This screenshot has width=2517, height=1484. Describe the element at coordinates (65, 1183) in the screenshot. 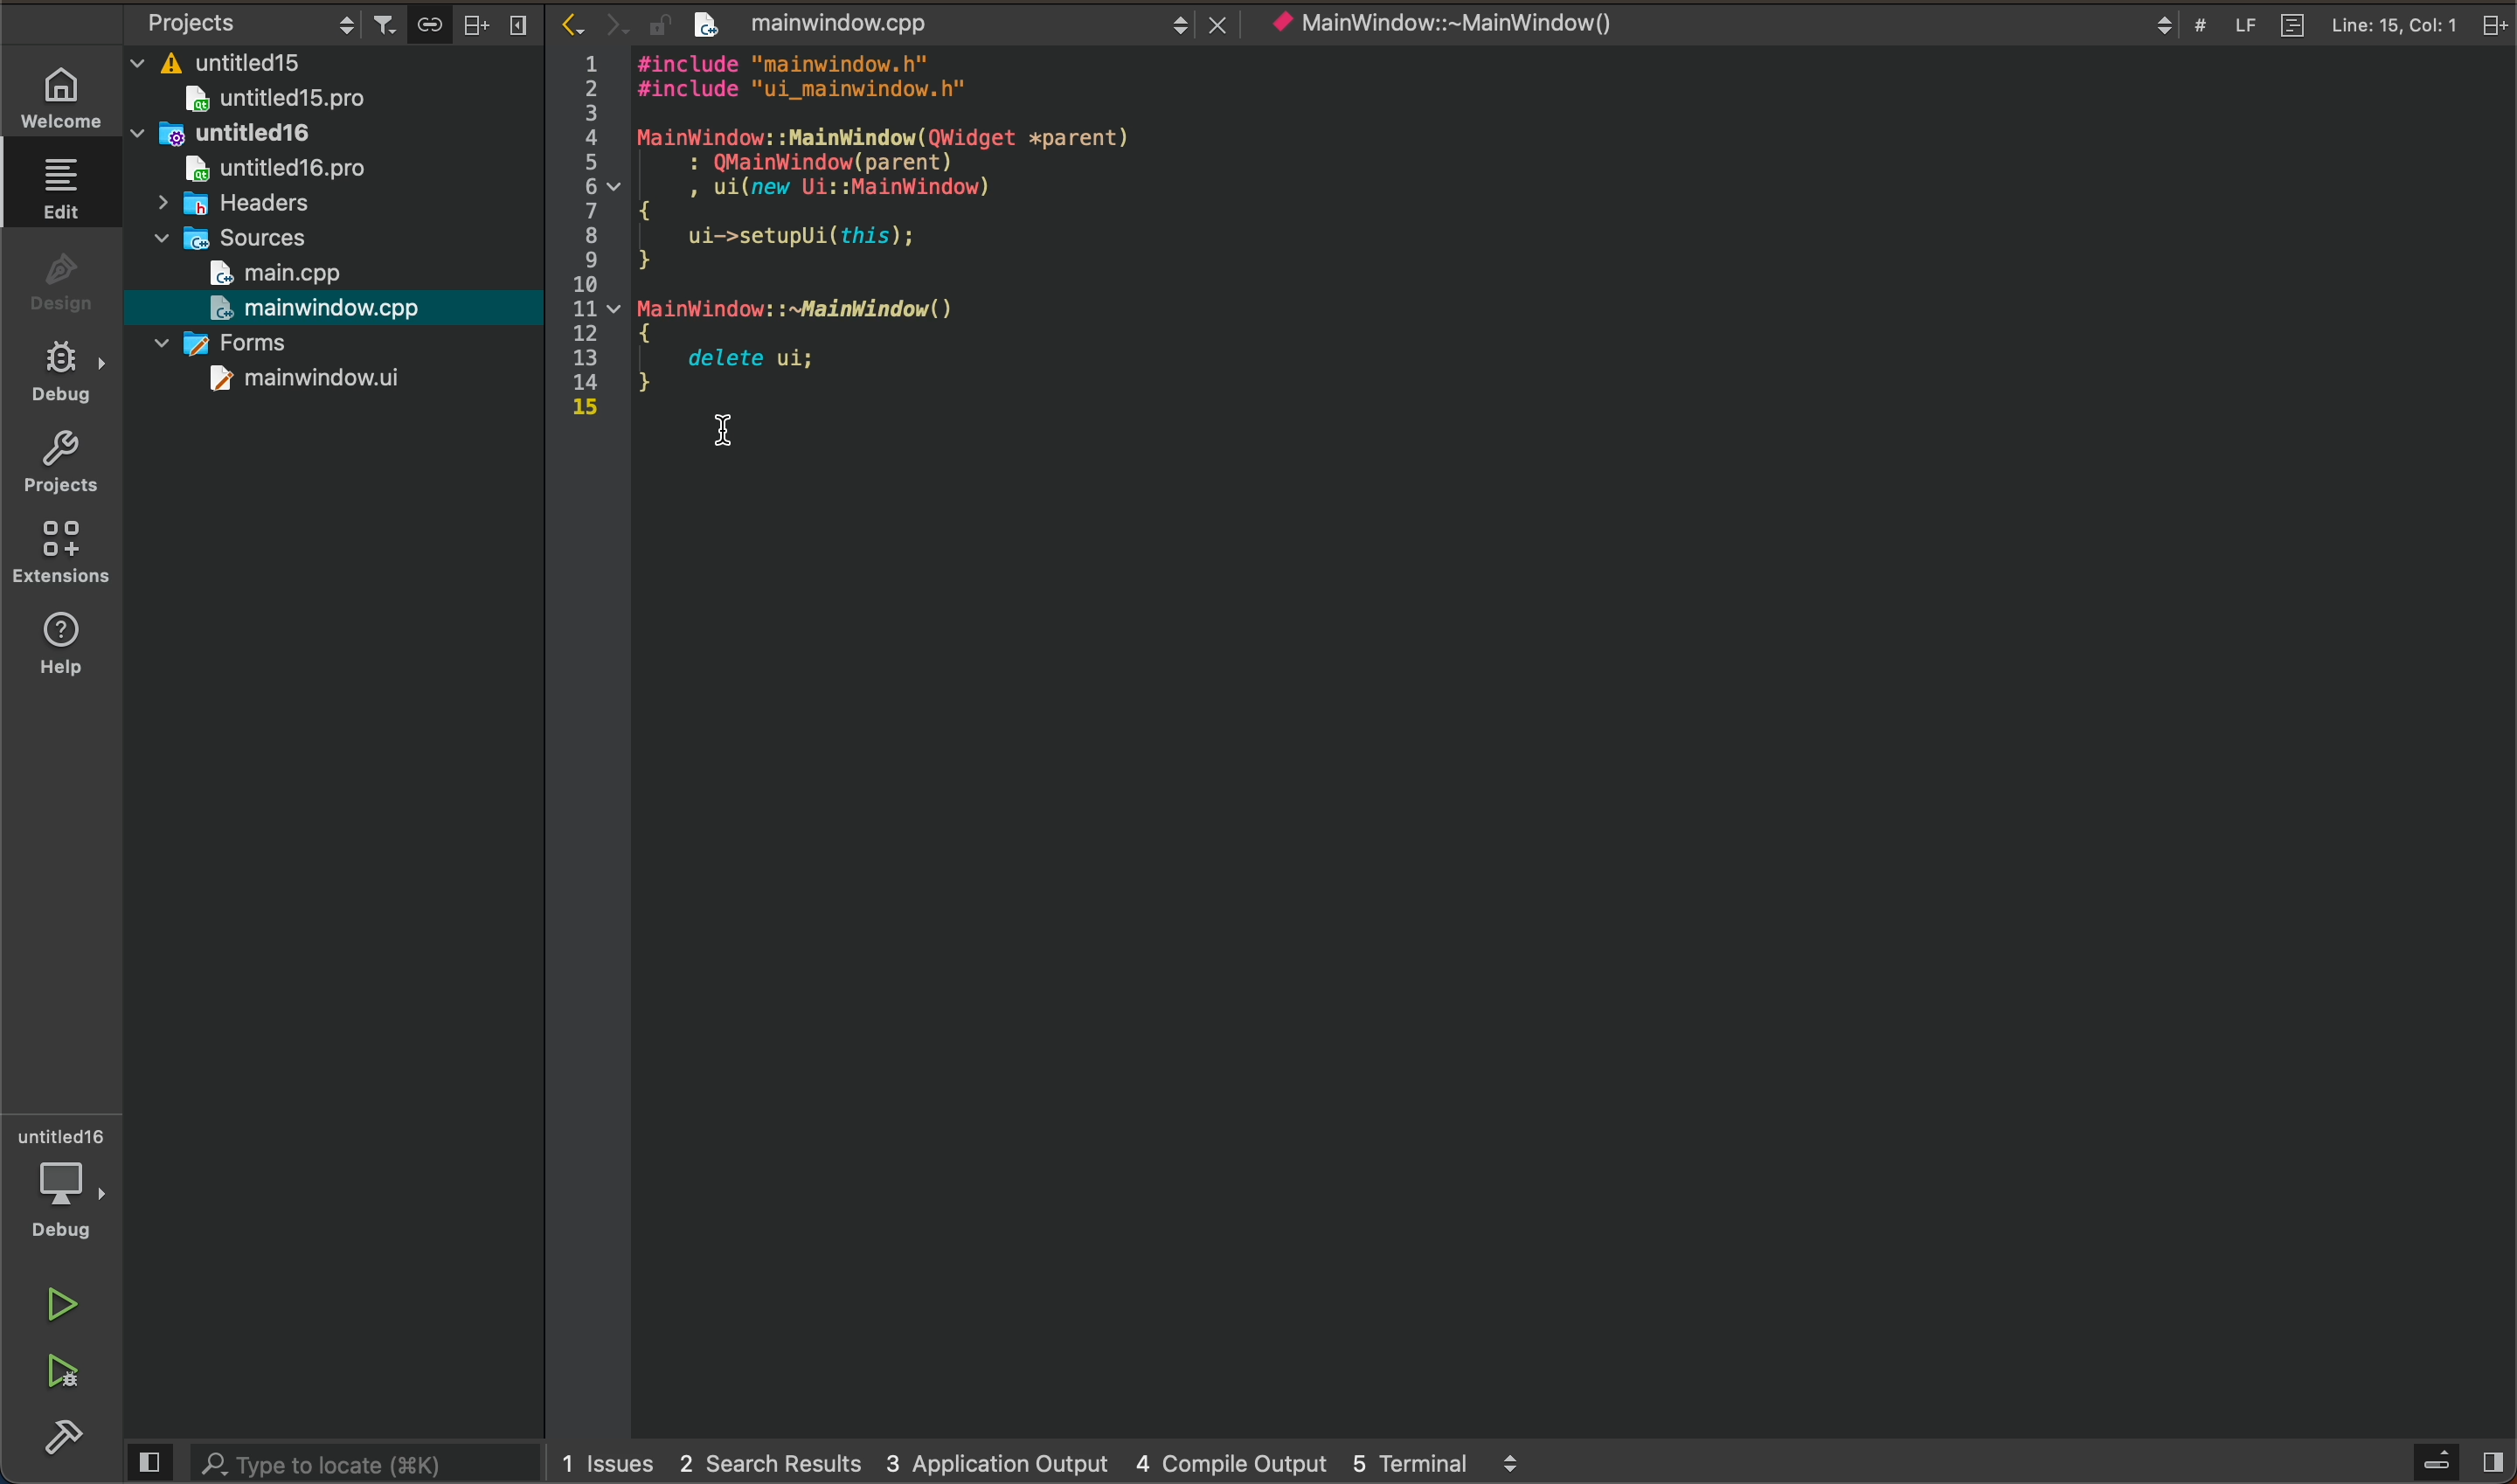

I see `debugger` at that location.